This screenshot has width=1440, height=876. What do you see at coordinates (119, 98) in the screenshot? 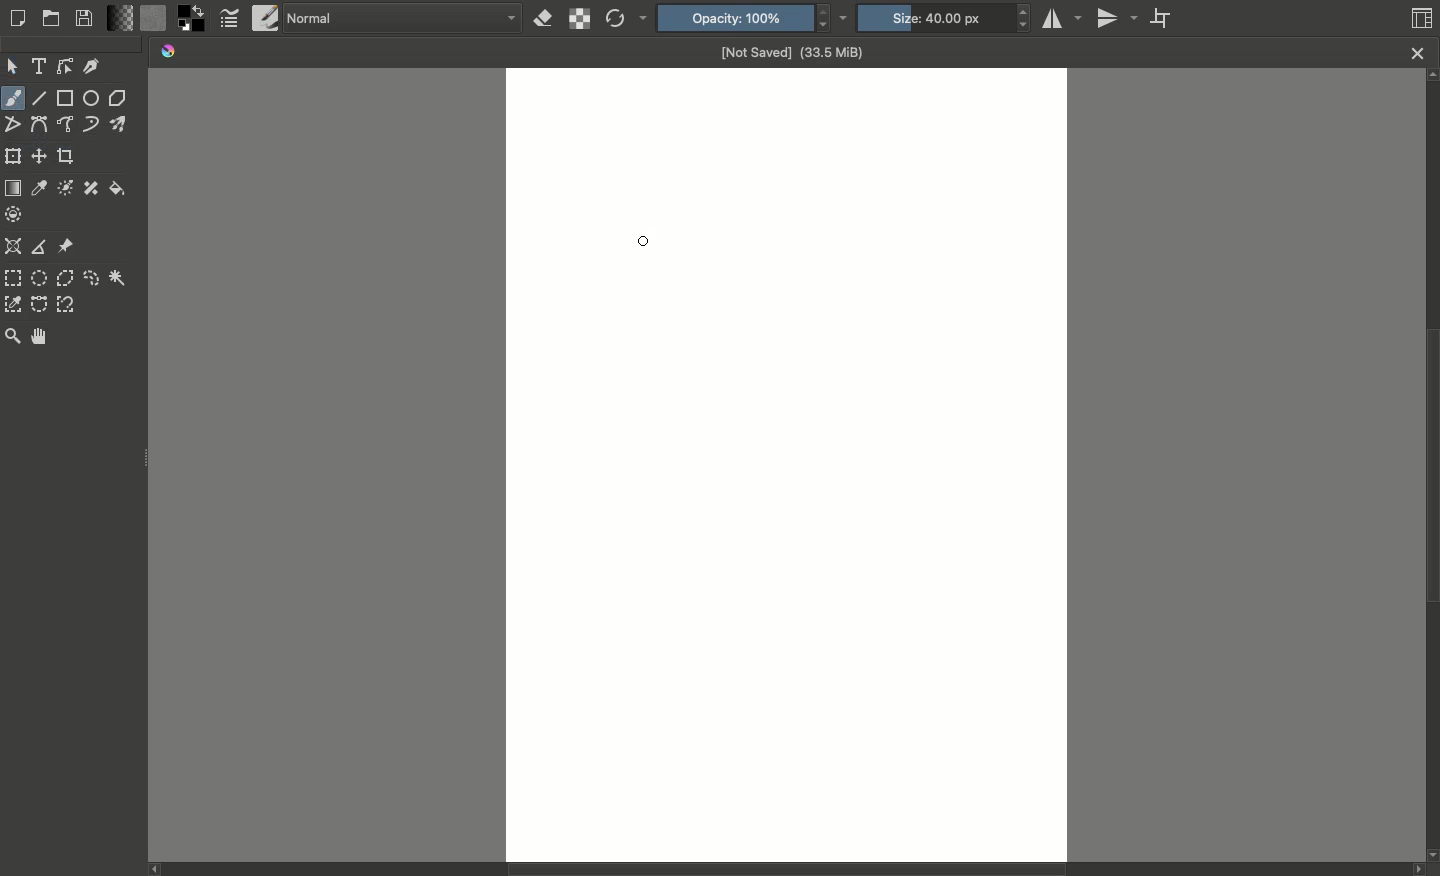
I see `Polygon tool` at bounding box center [119, 98].